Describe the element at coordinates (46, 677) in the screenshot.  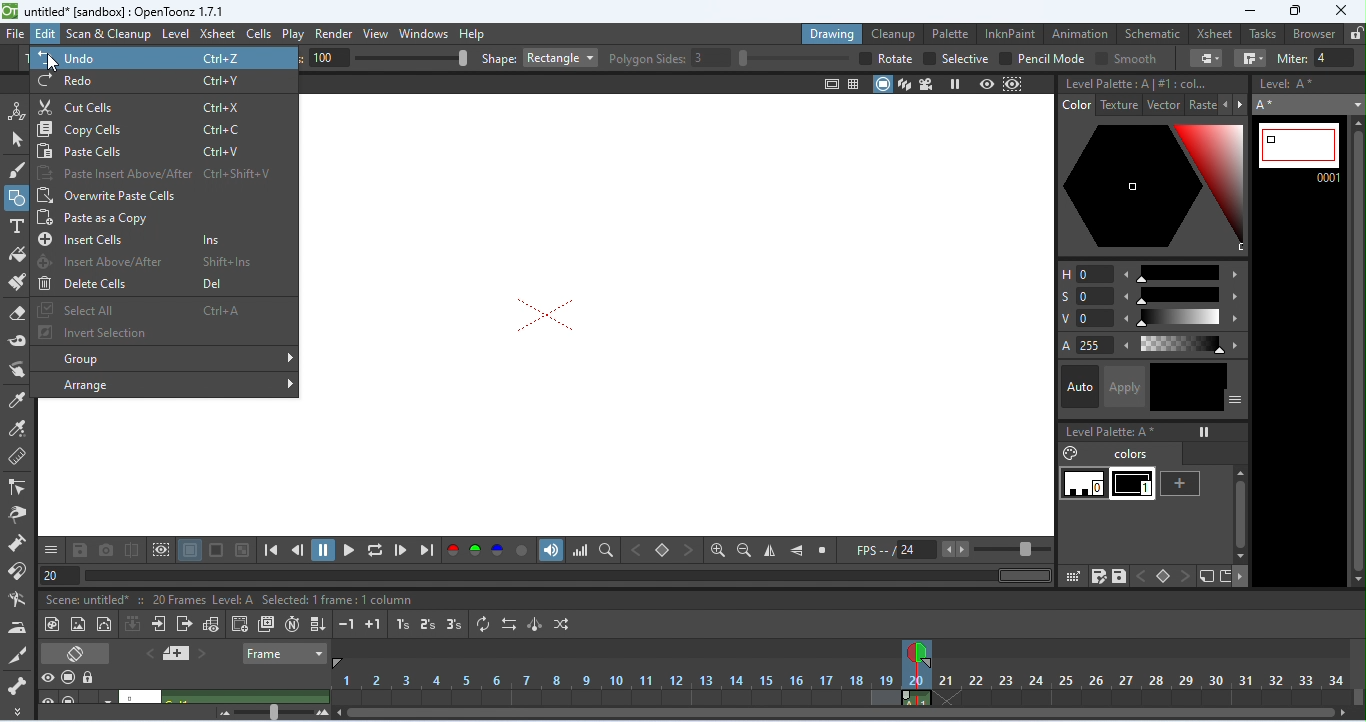
I see `preview visibility` at that location.